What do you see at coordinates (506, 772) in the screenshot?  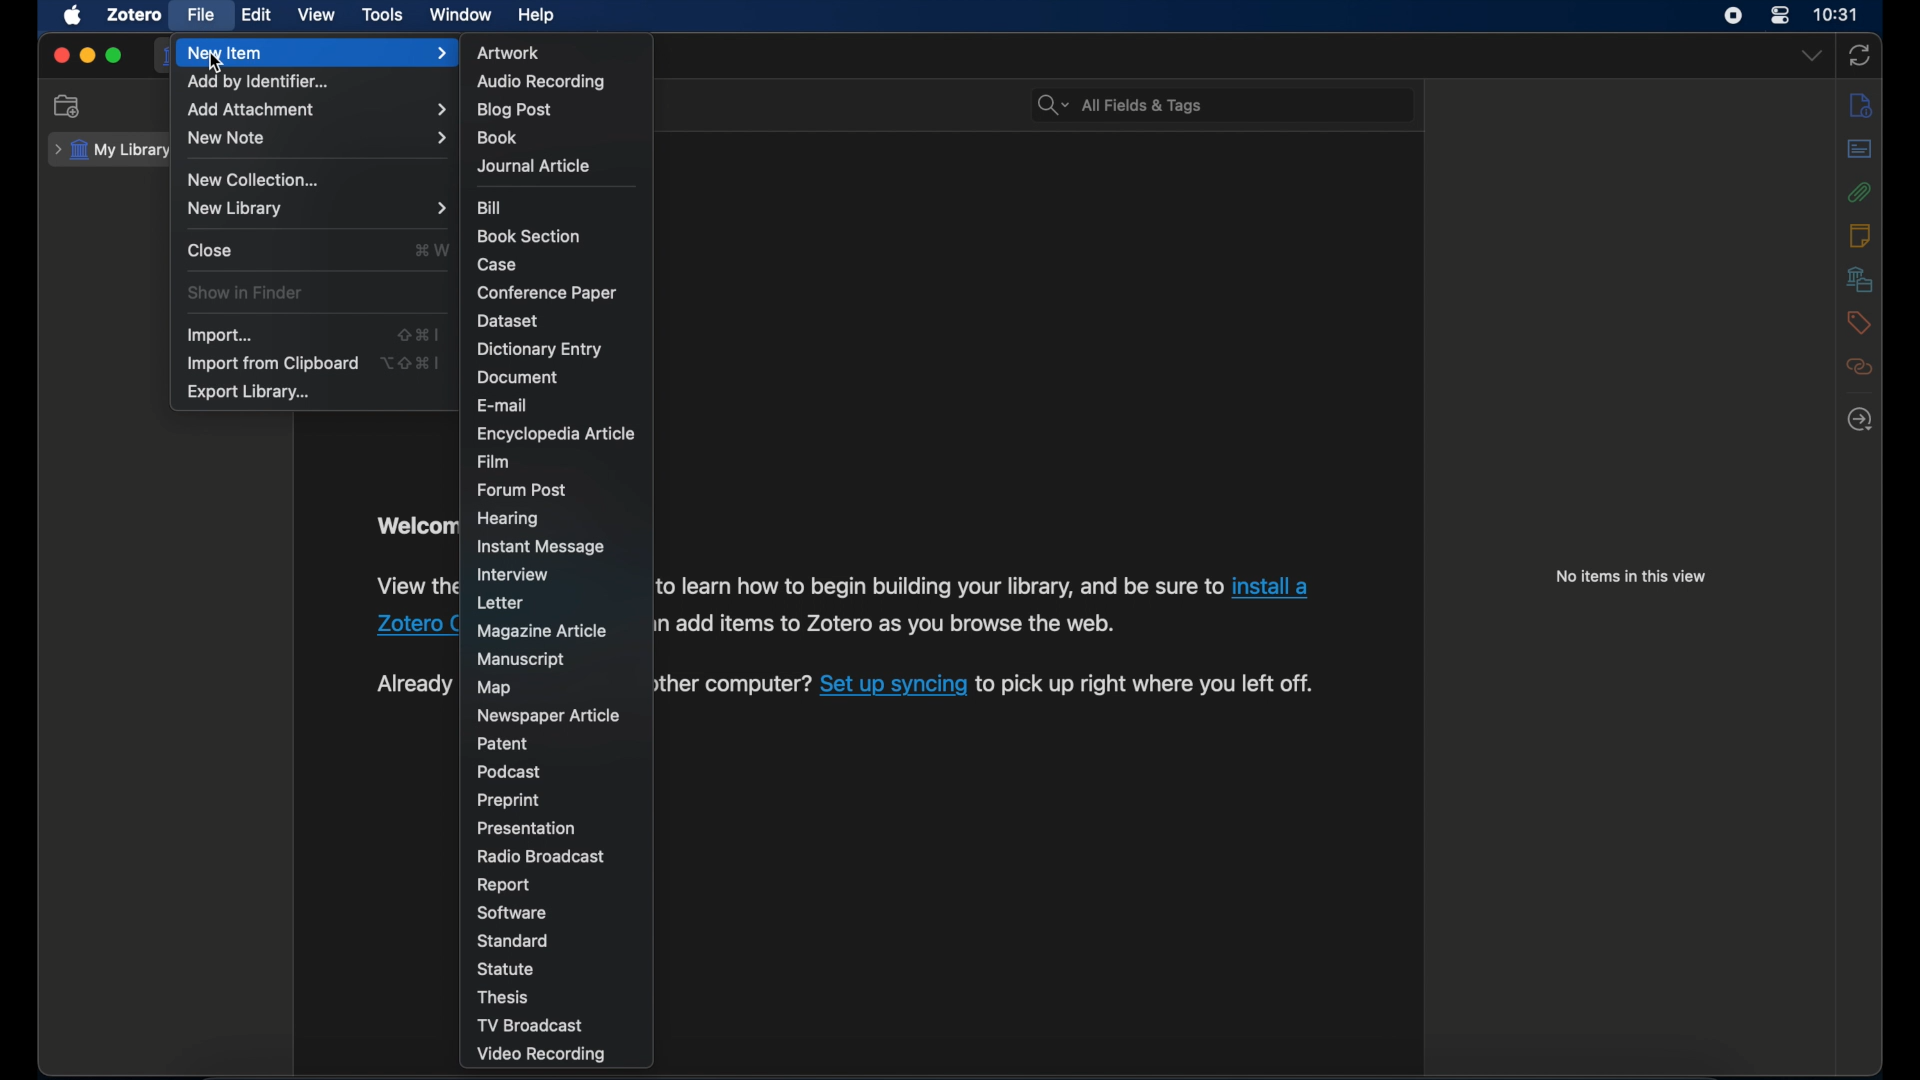 I see `podcast` at bounding box center [506, 772].